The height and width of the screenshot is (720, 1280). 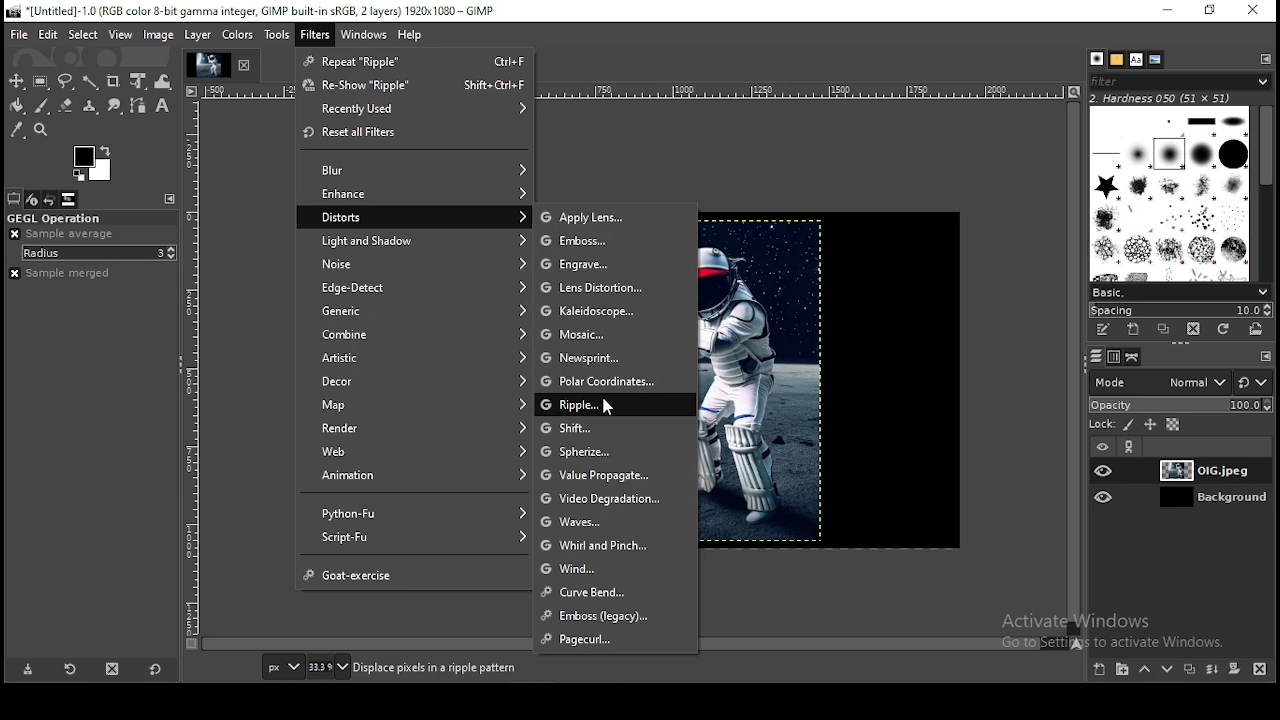 I want to click on delete this brush, so click(x=1193, y=329).